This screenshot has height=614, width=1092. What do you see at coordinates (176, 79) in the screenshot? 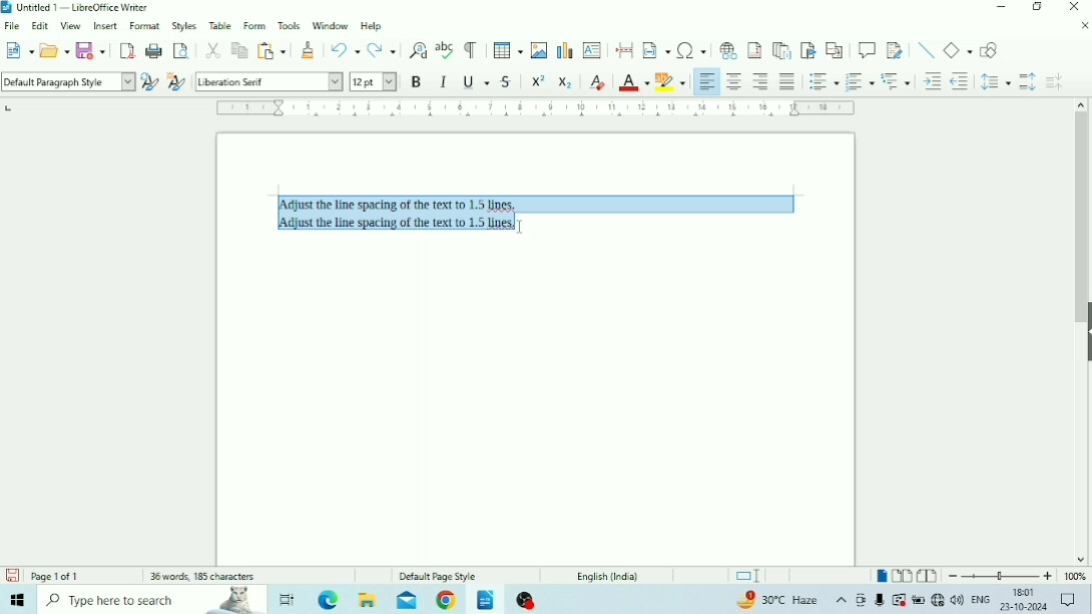
I see `New Style for Selection` at bounding box center [176, 79].